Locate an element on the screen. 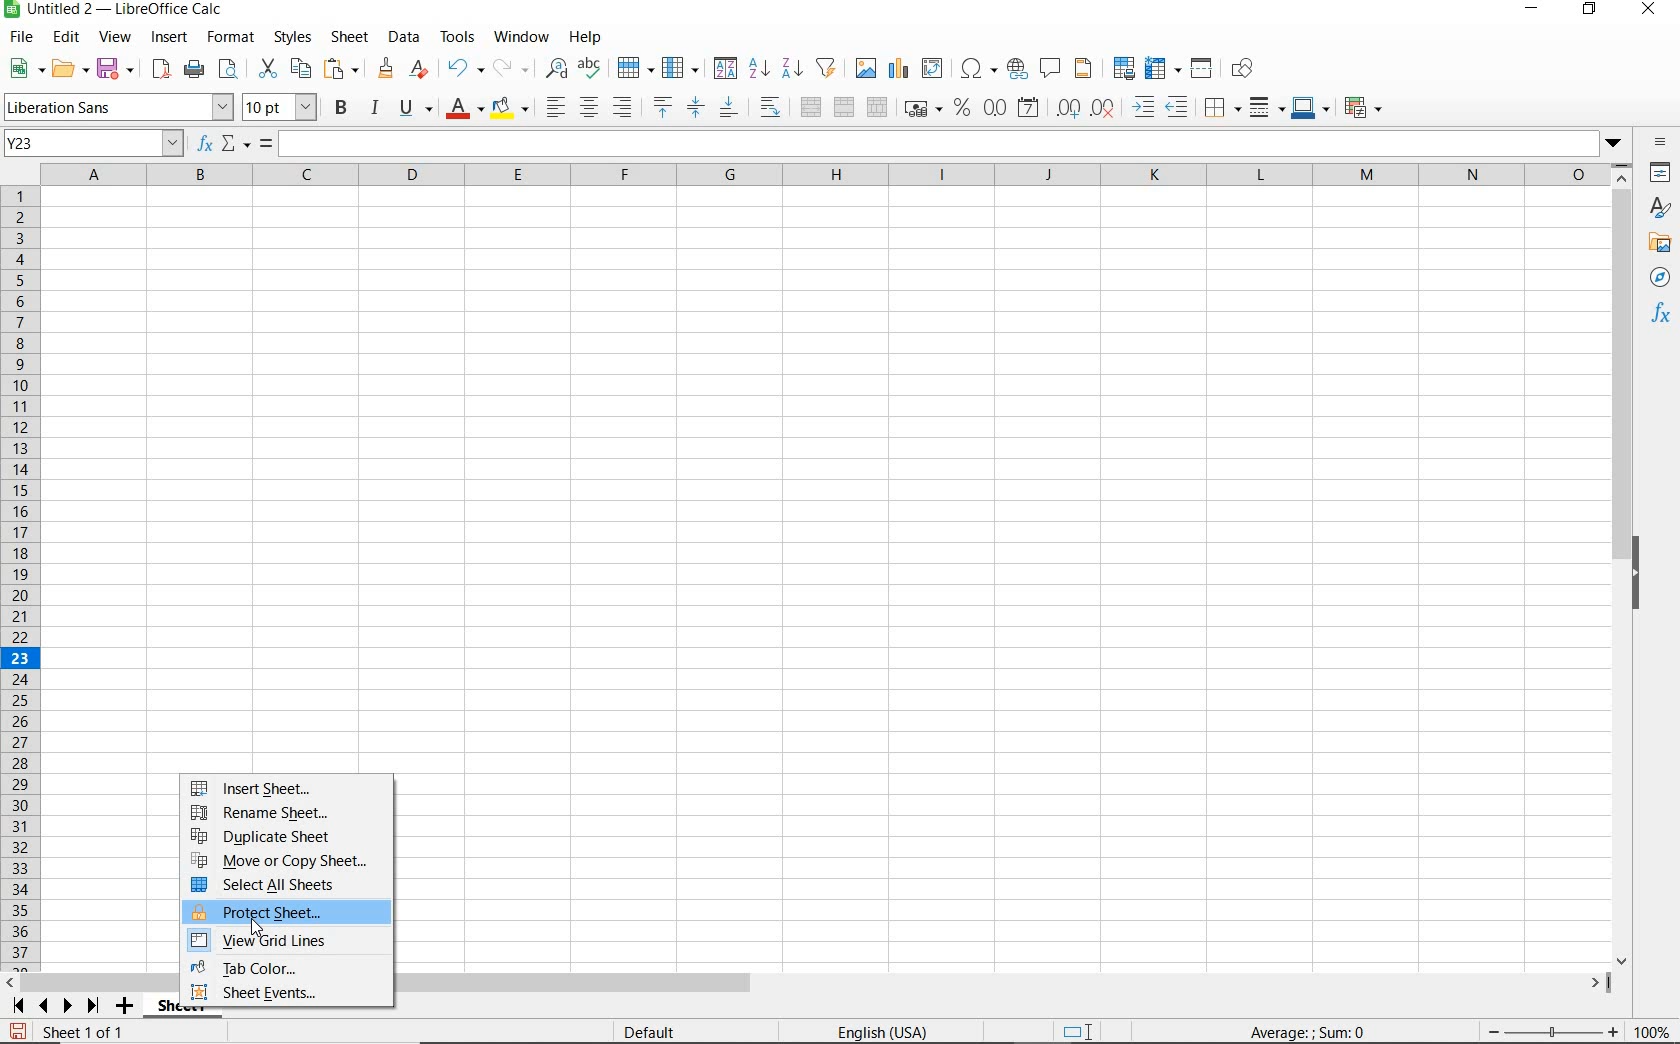 This screenshot has height=1044, width=1680. DUPLICATE SHEET is located at coordinates (269, 836).